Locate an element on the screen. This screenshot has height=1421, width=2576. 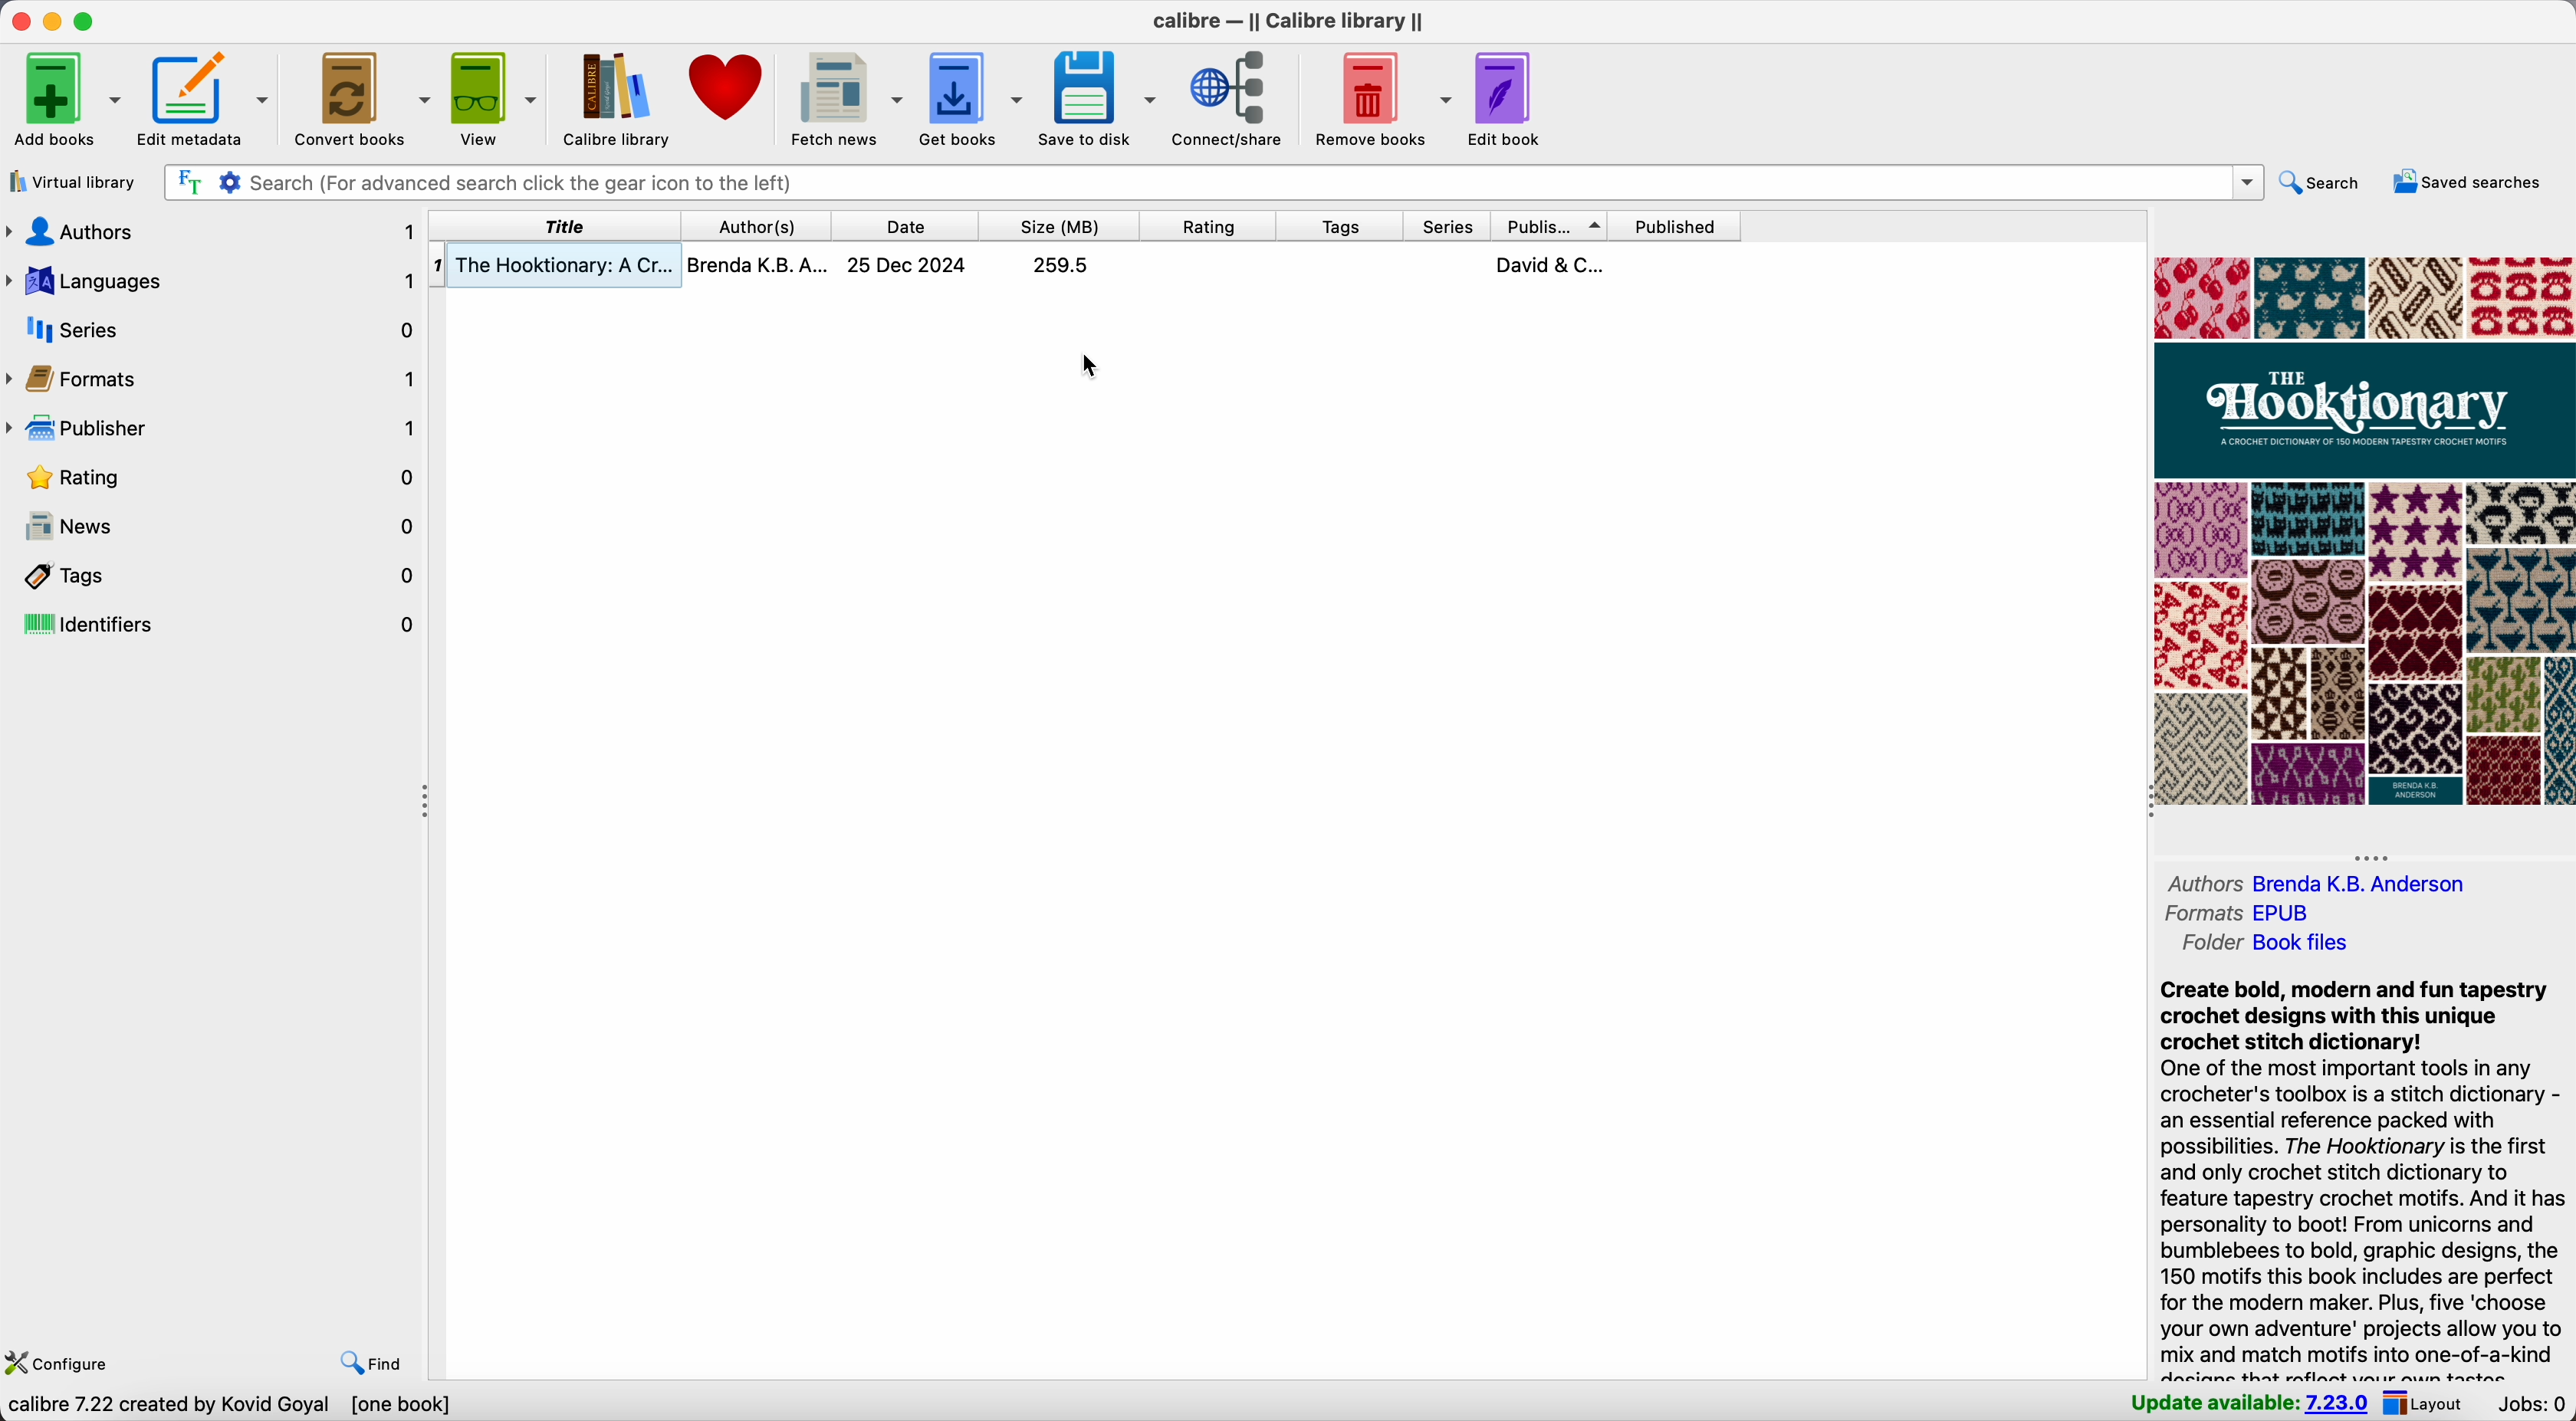
The Hooktion : A cr is located at coordinates (554, 265).